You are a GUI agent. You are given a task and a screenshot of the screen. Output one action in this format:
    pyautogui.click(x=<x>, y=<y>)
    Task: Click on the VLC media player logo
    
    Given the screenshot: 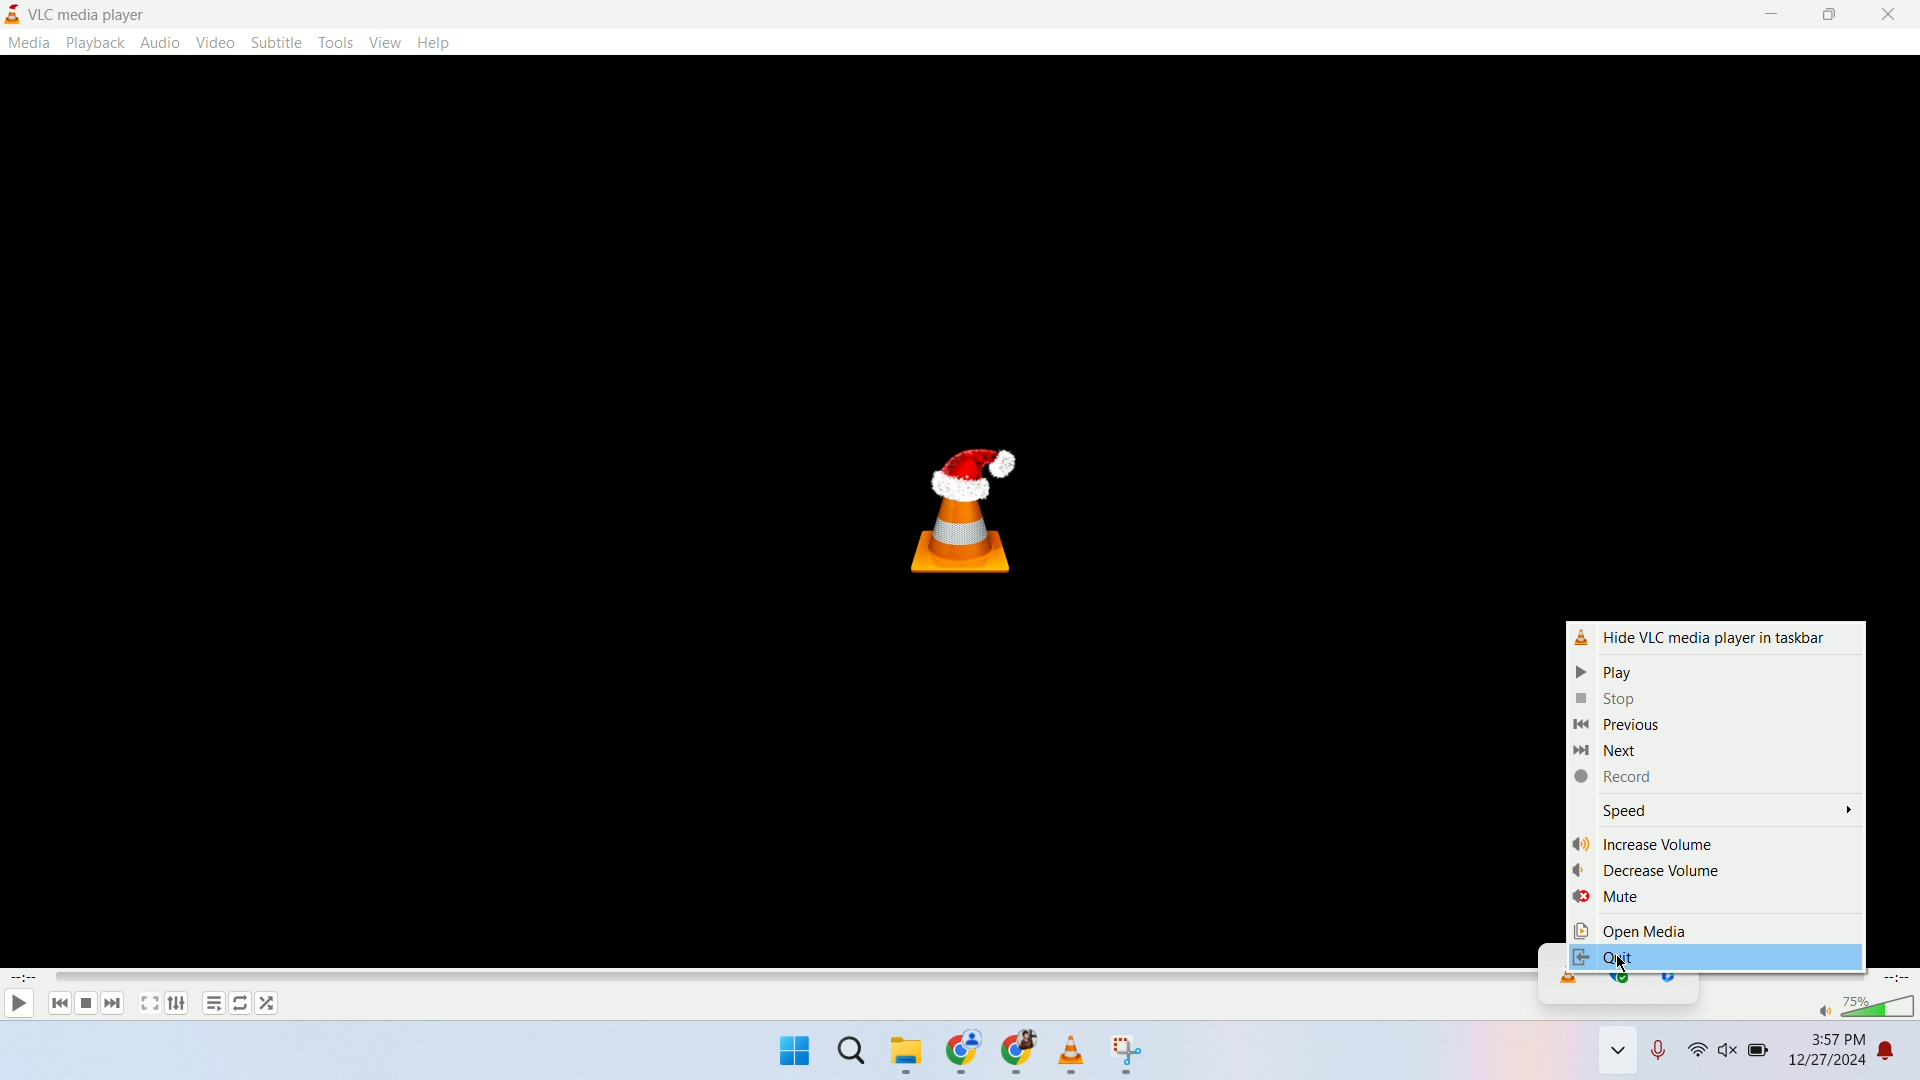 What is the action you would take?
    pyautogui.click(x=968, y=513)
    